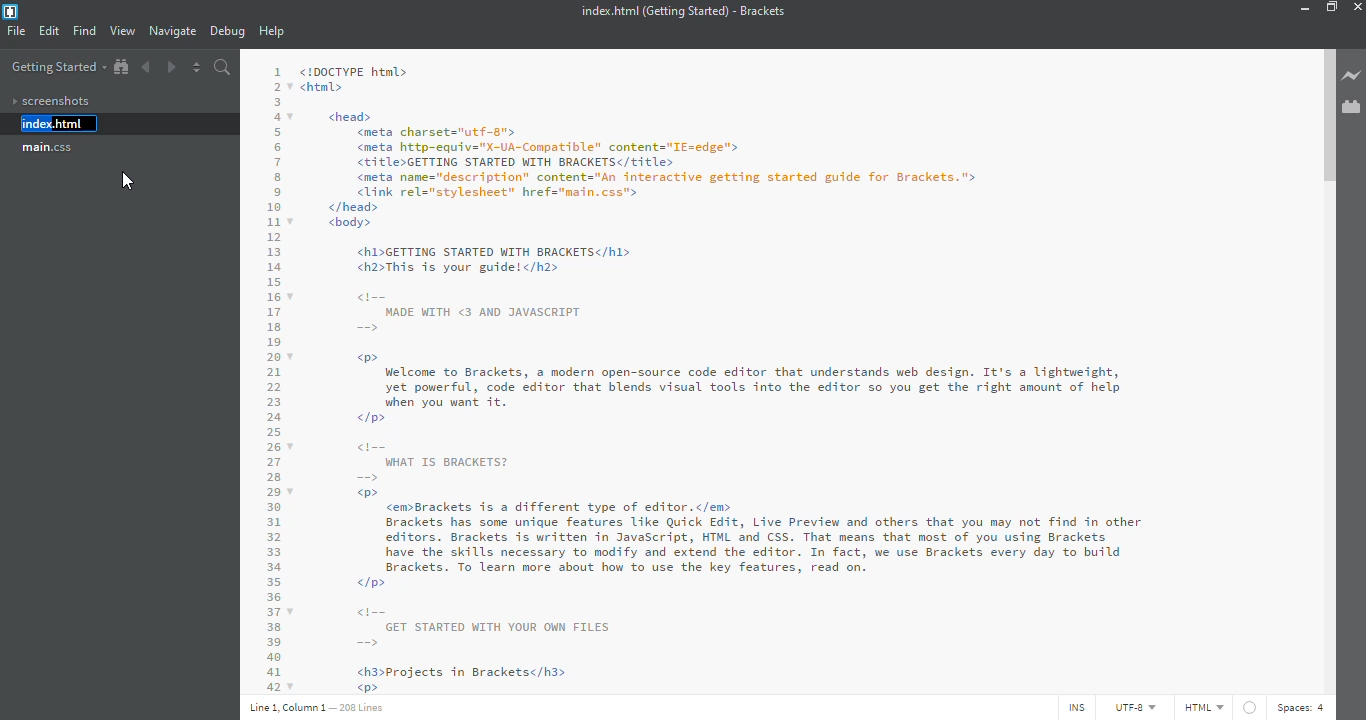 Image resolution: width=1366 pixels, height=720 pixels. I want to click on debug, so click(227, 32).